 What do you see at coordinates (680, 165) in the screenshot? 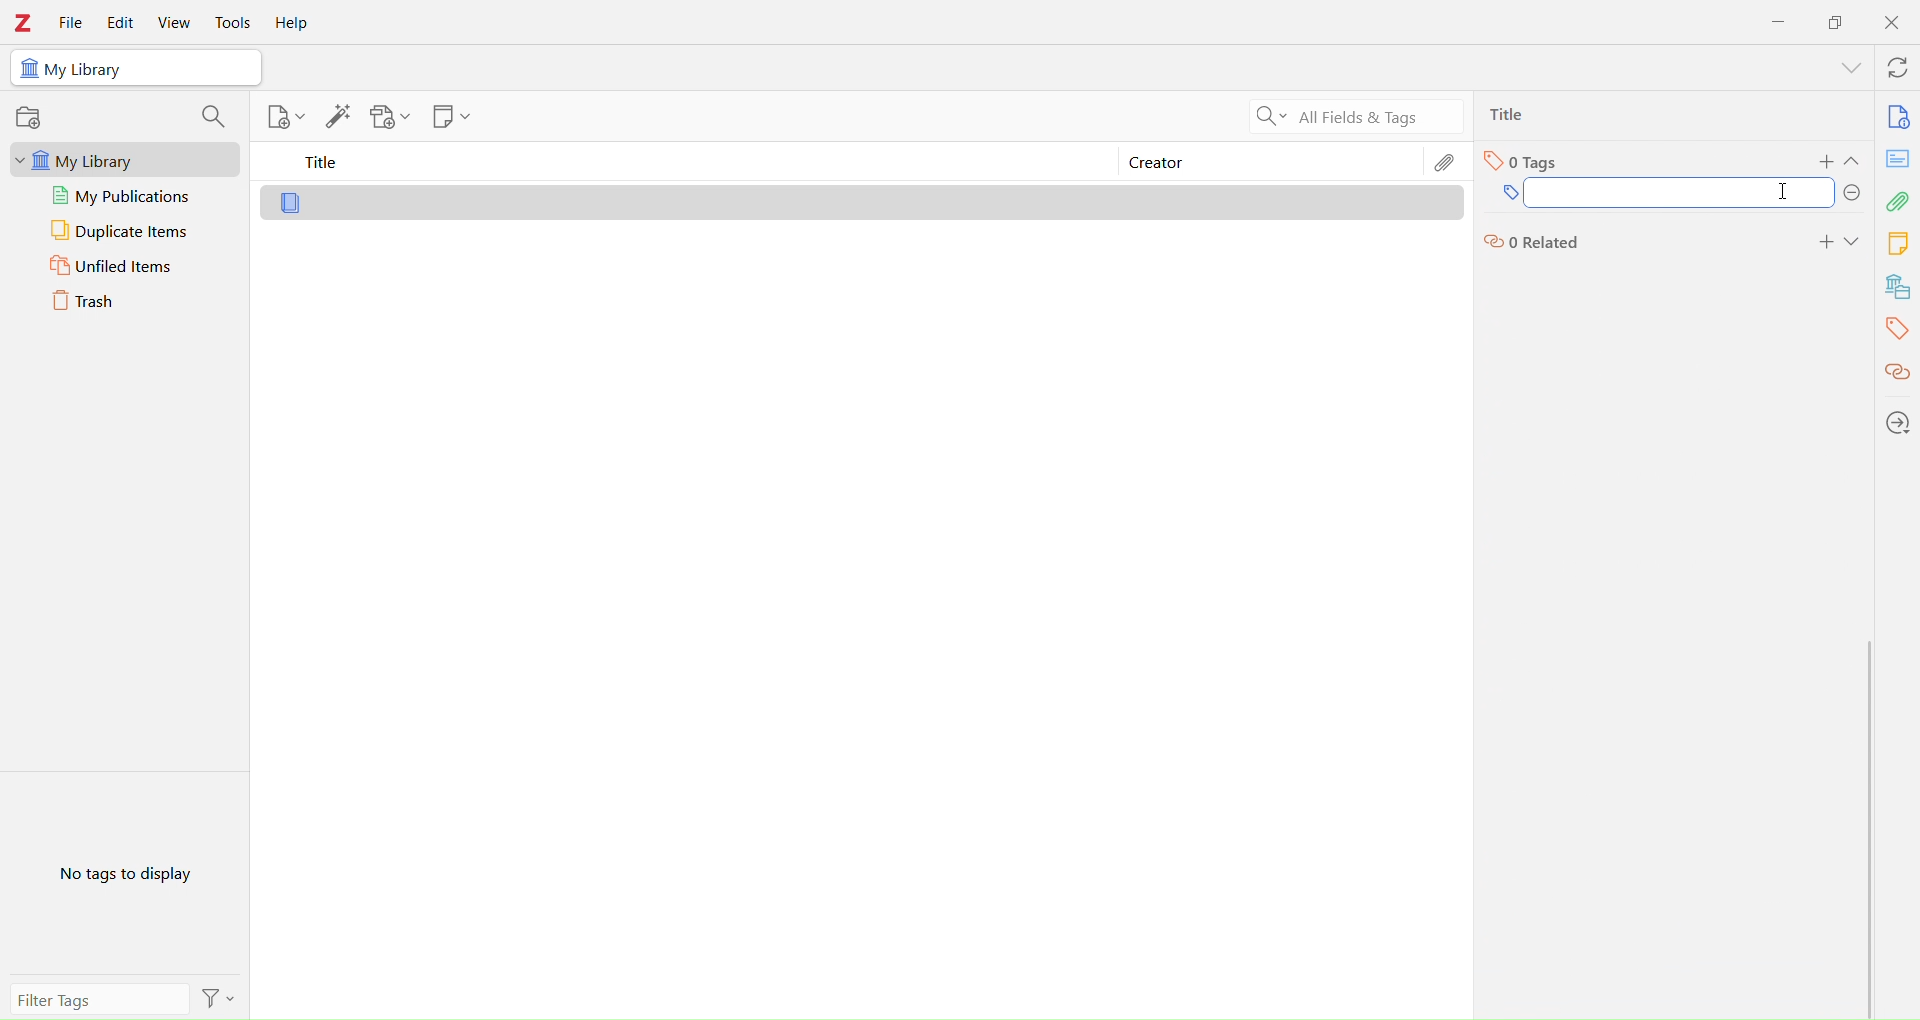
I see `Title` at bounding box center [680, 165].